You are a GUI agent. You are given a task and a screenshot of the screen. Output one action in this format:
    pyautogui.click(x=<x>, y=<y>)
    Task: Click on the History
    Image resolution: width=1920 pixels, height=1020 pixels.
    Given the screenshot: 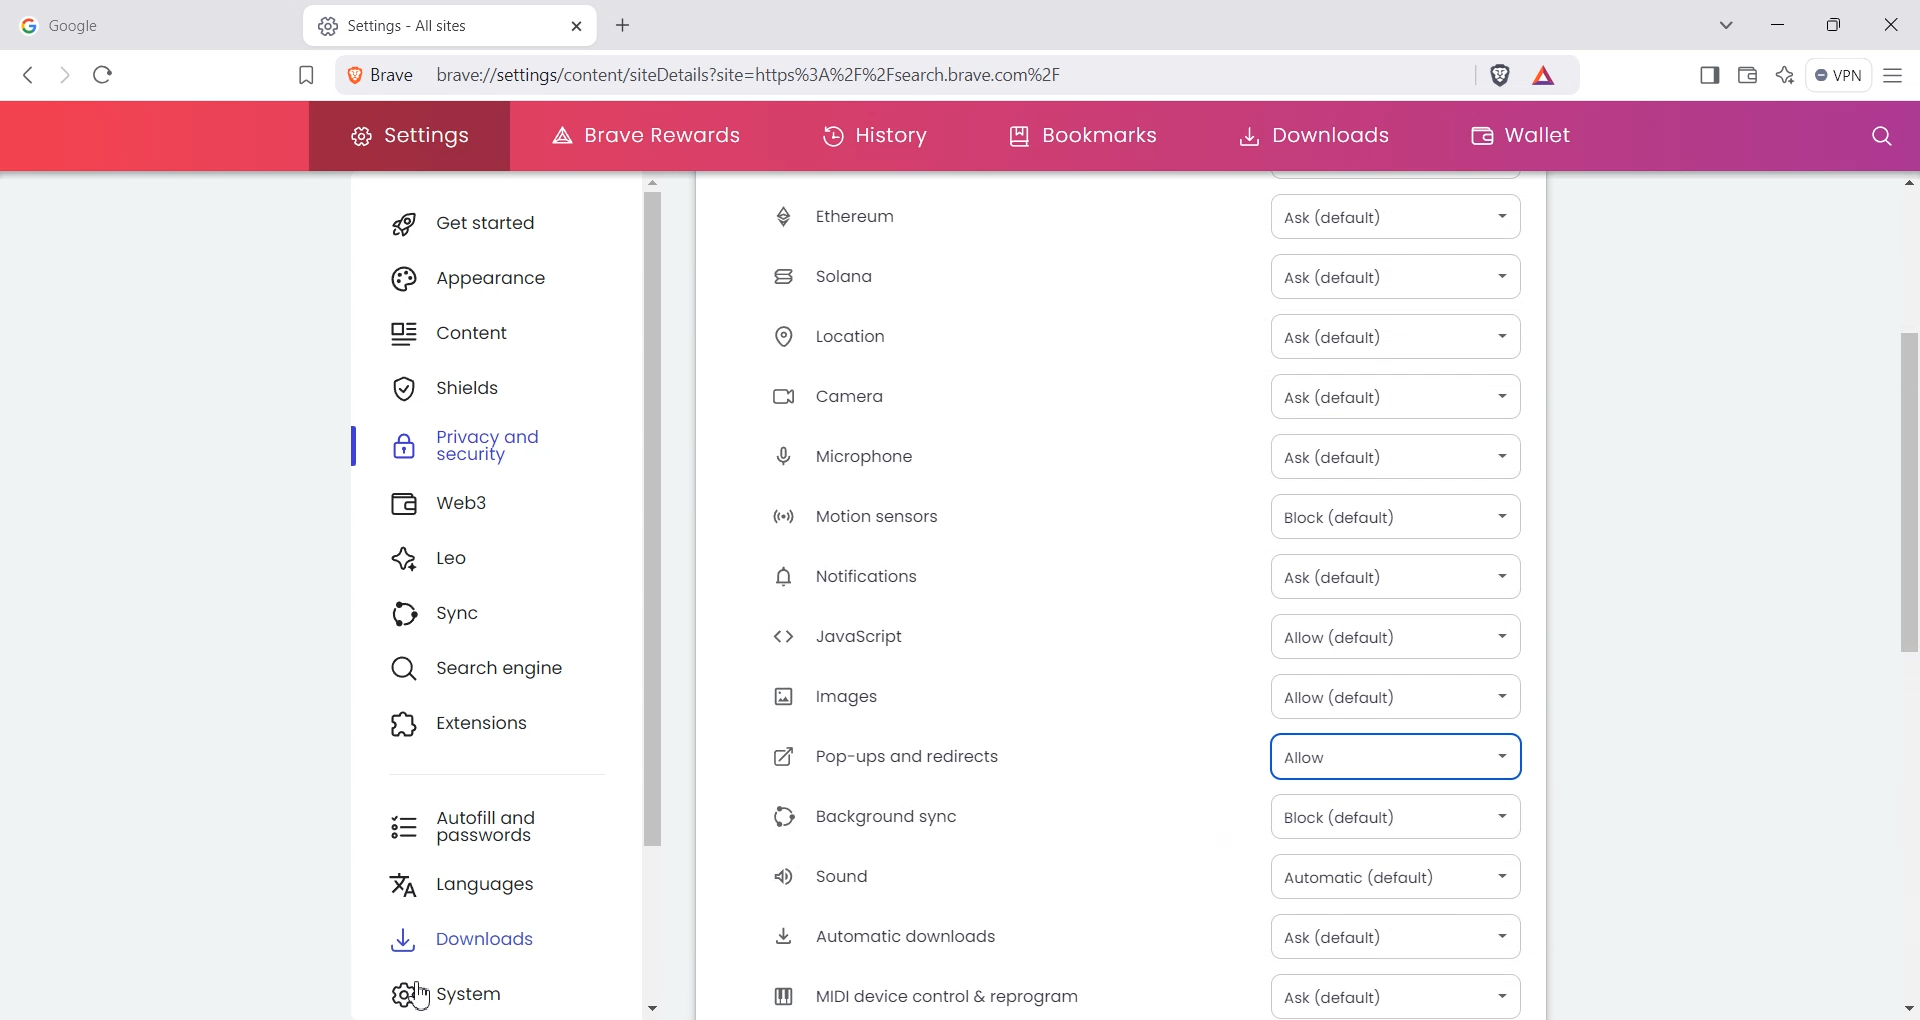 What is the action you would take?
    pyautogui.click(x=875, y=136)
    